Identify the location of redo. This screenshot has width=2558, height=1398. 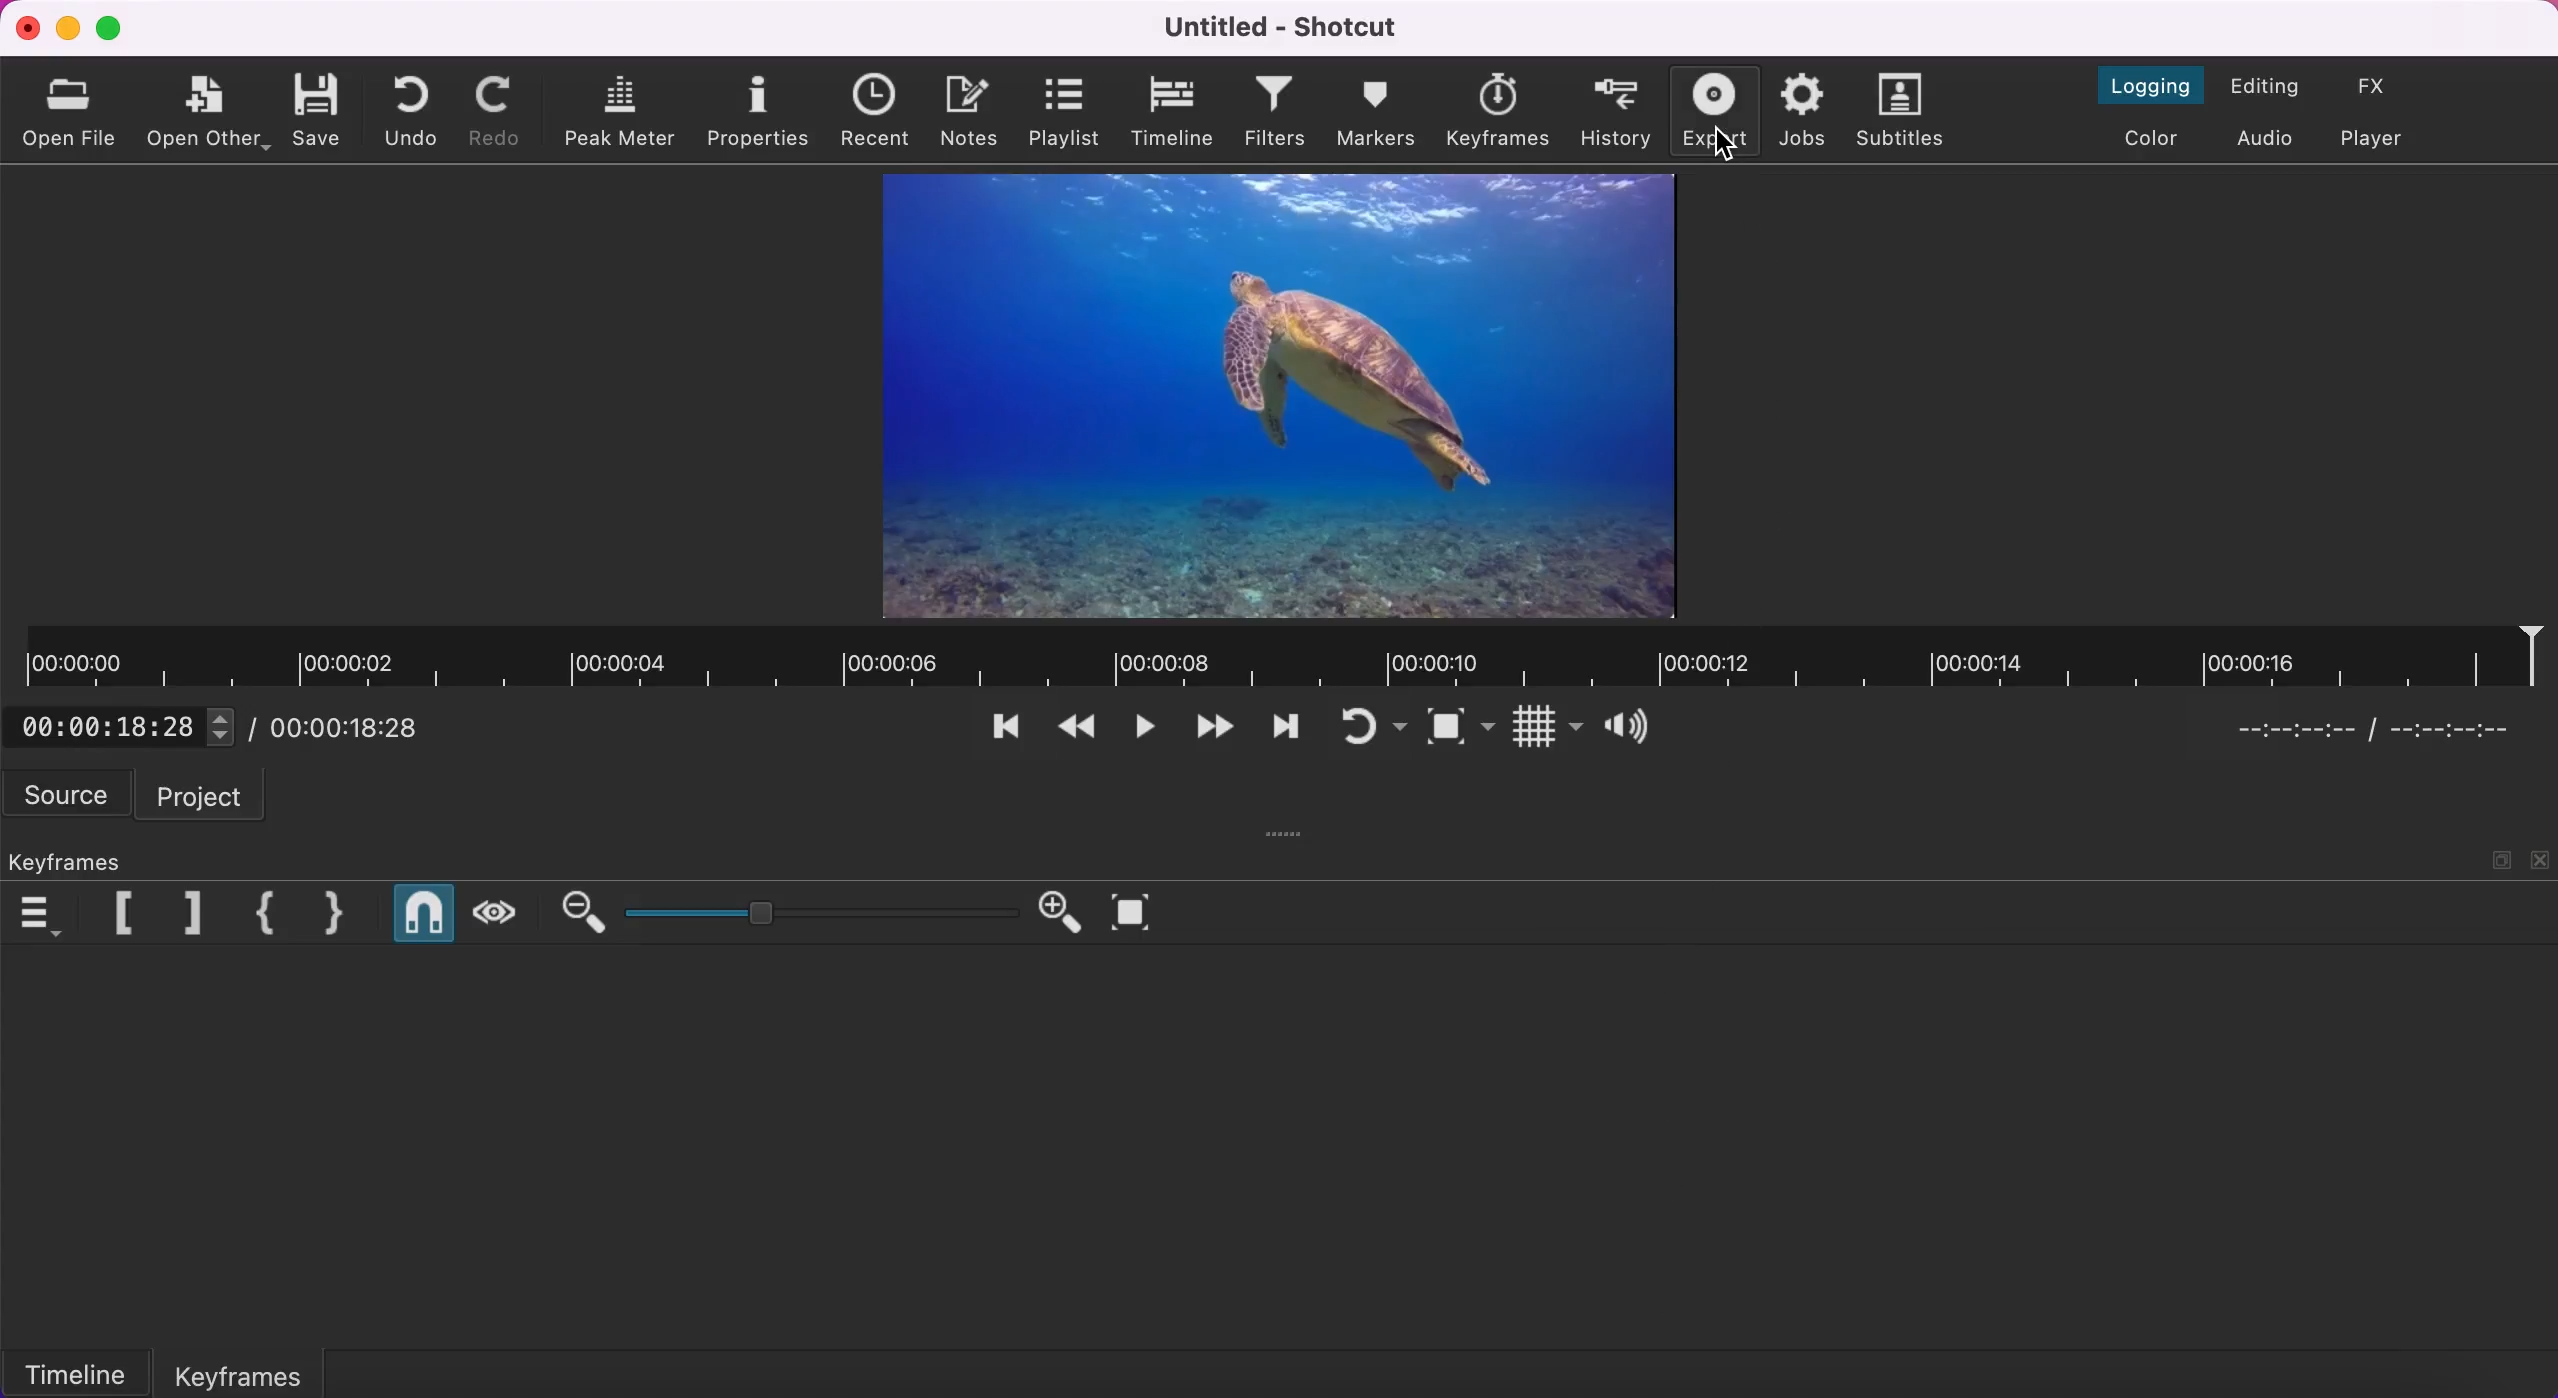
(497, 109).